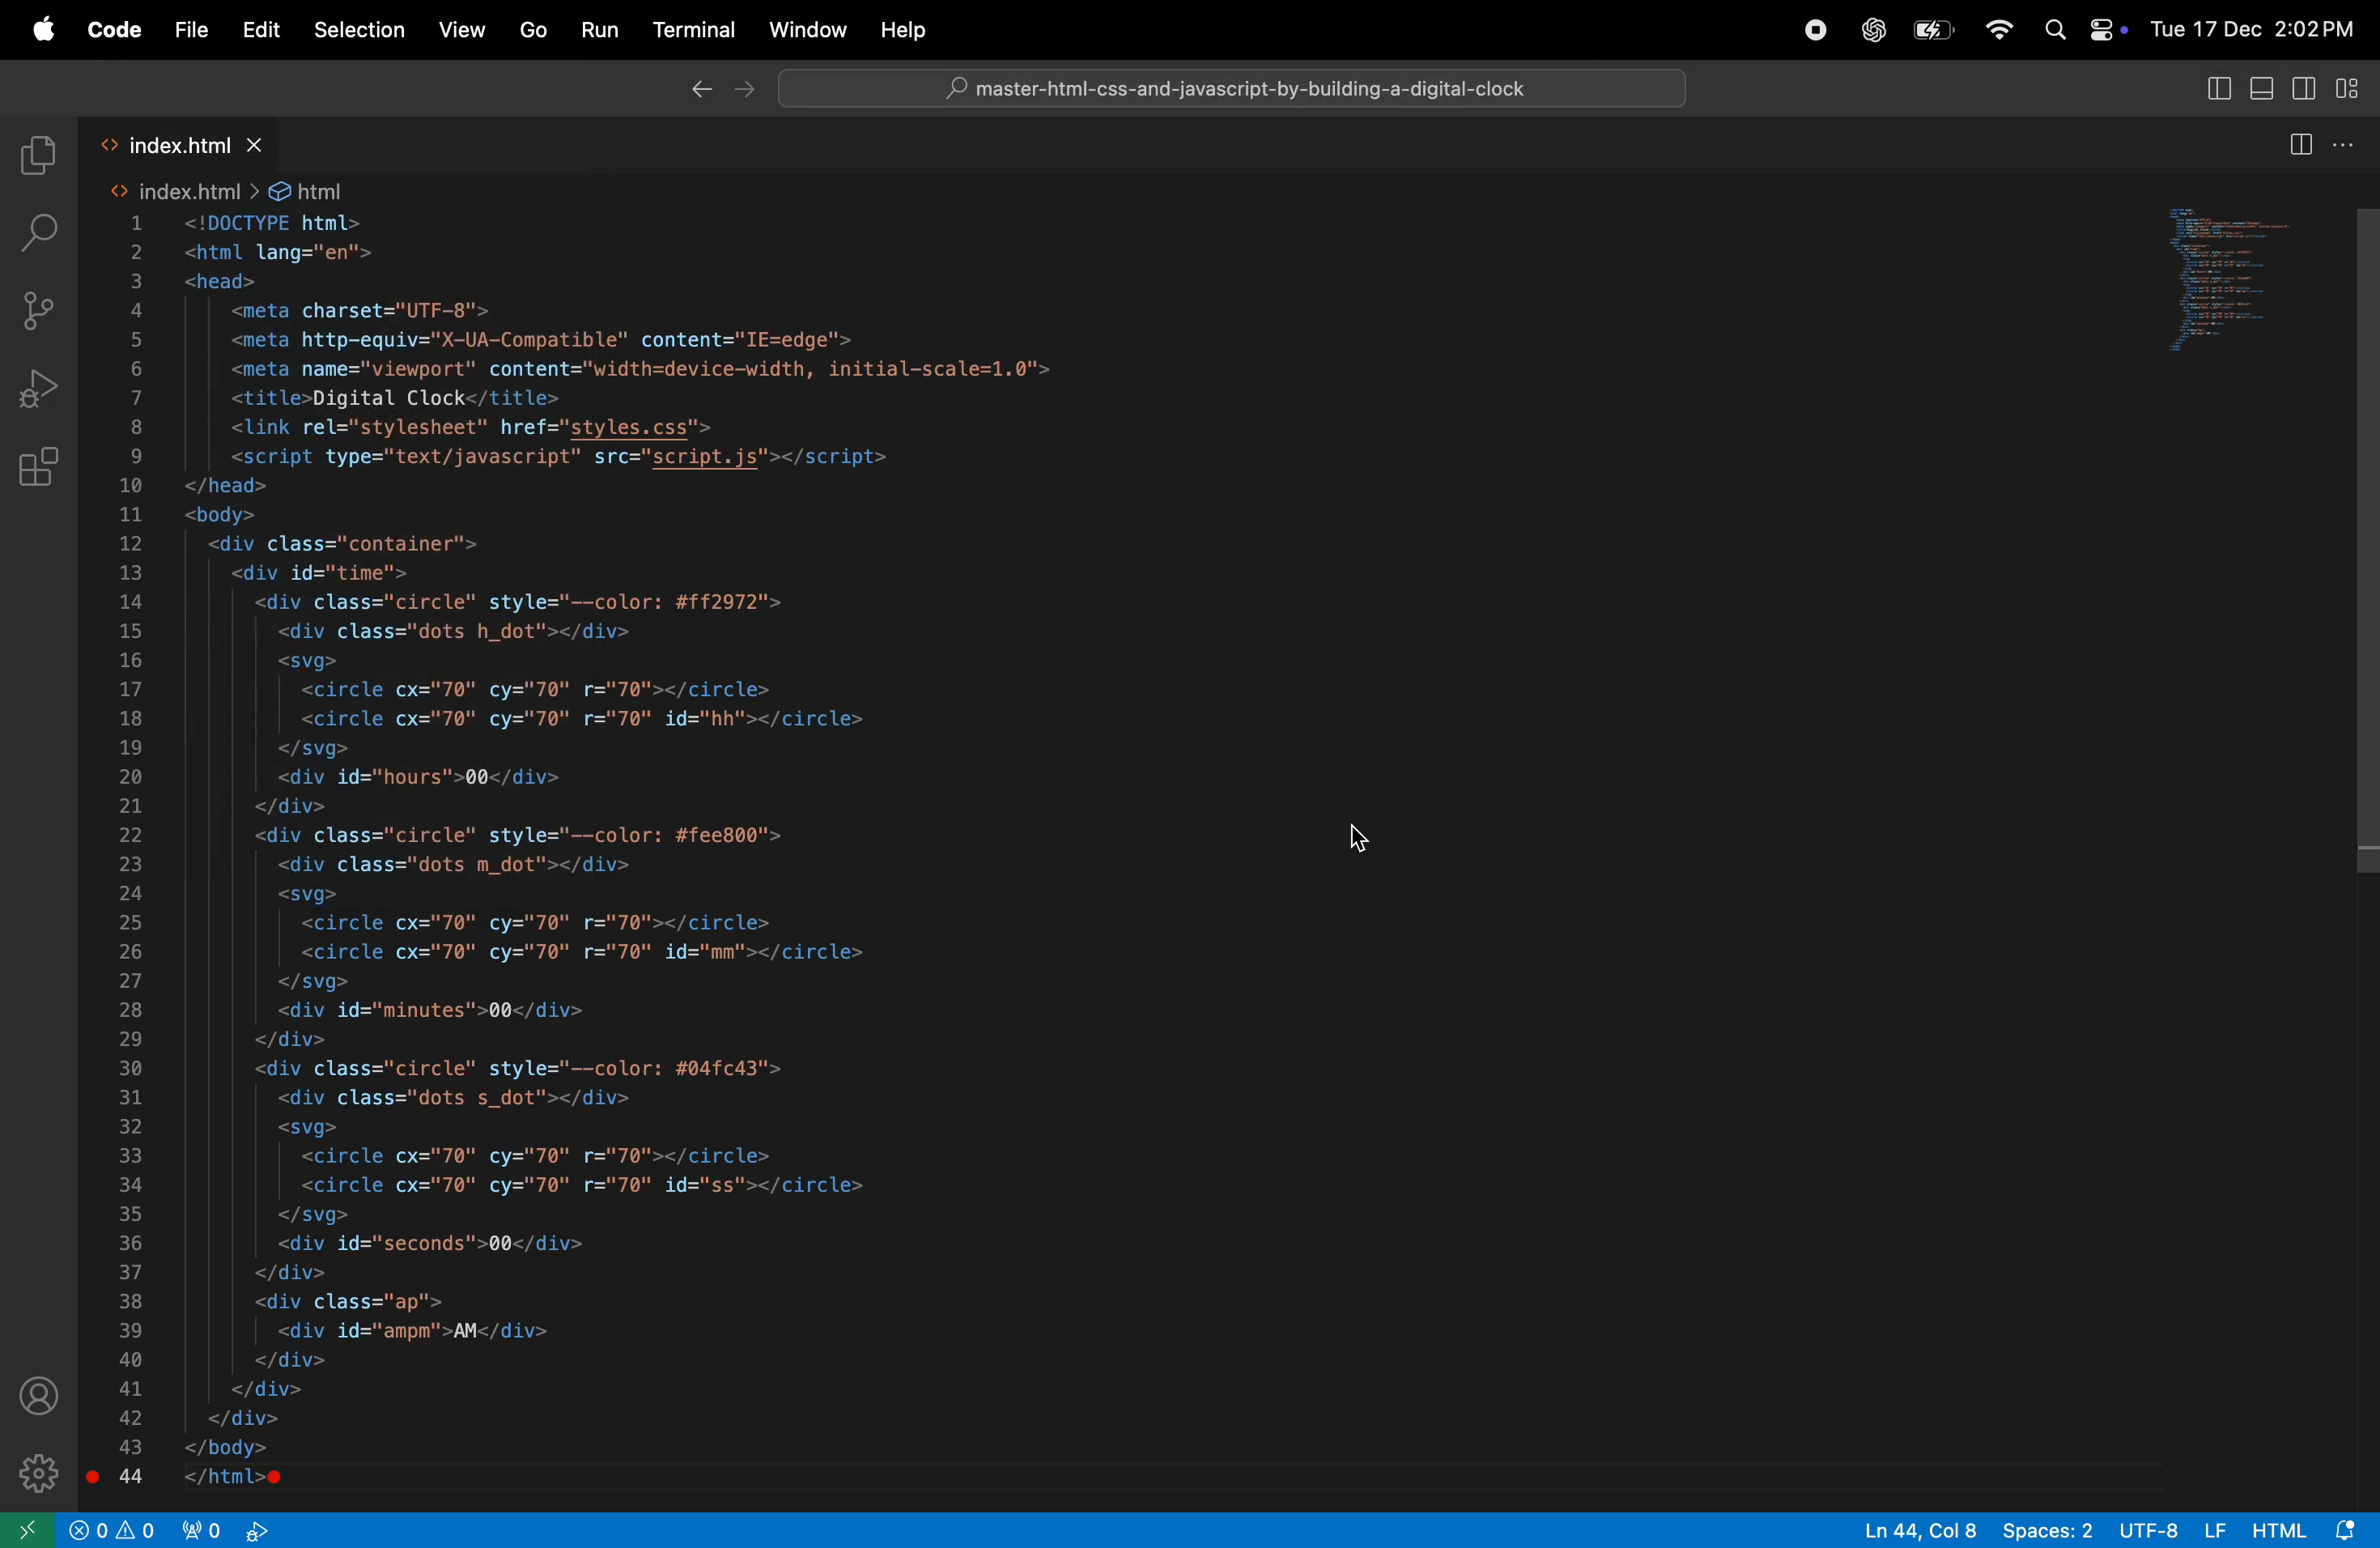 The image size is (2380, 1548). Describe the element at coordinates (259, 146) in the screenshot. I see `close` at that location.